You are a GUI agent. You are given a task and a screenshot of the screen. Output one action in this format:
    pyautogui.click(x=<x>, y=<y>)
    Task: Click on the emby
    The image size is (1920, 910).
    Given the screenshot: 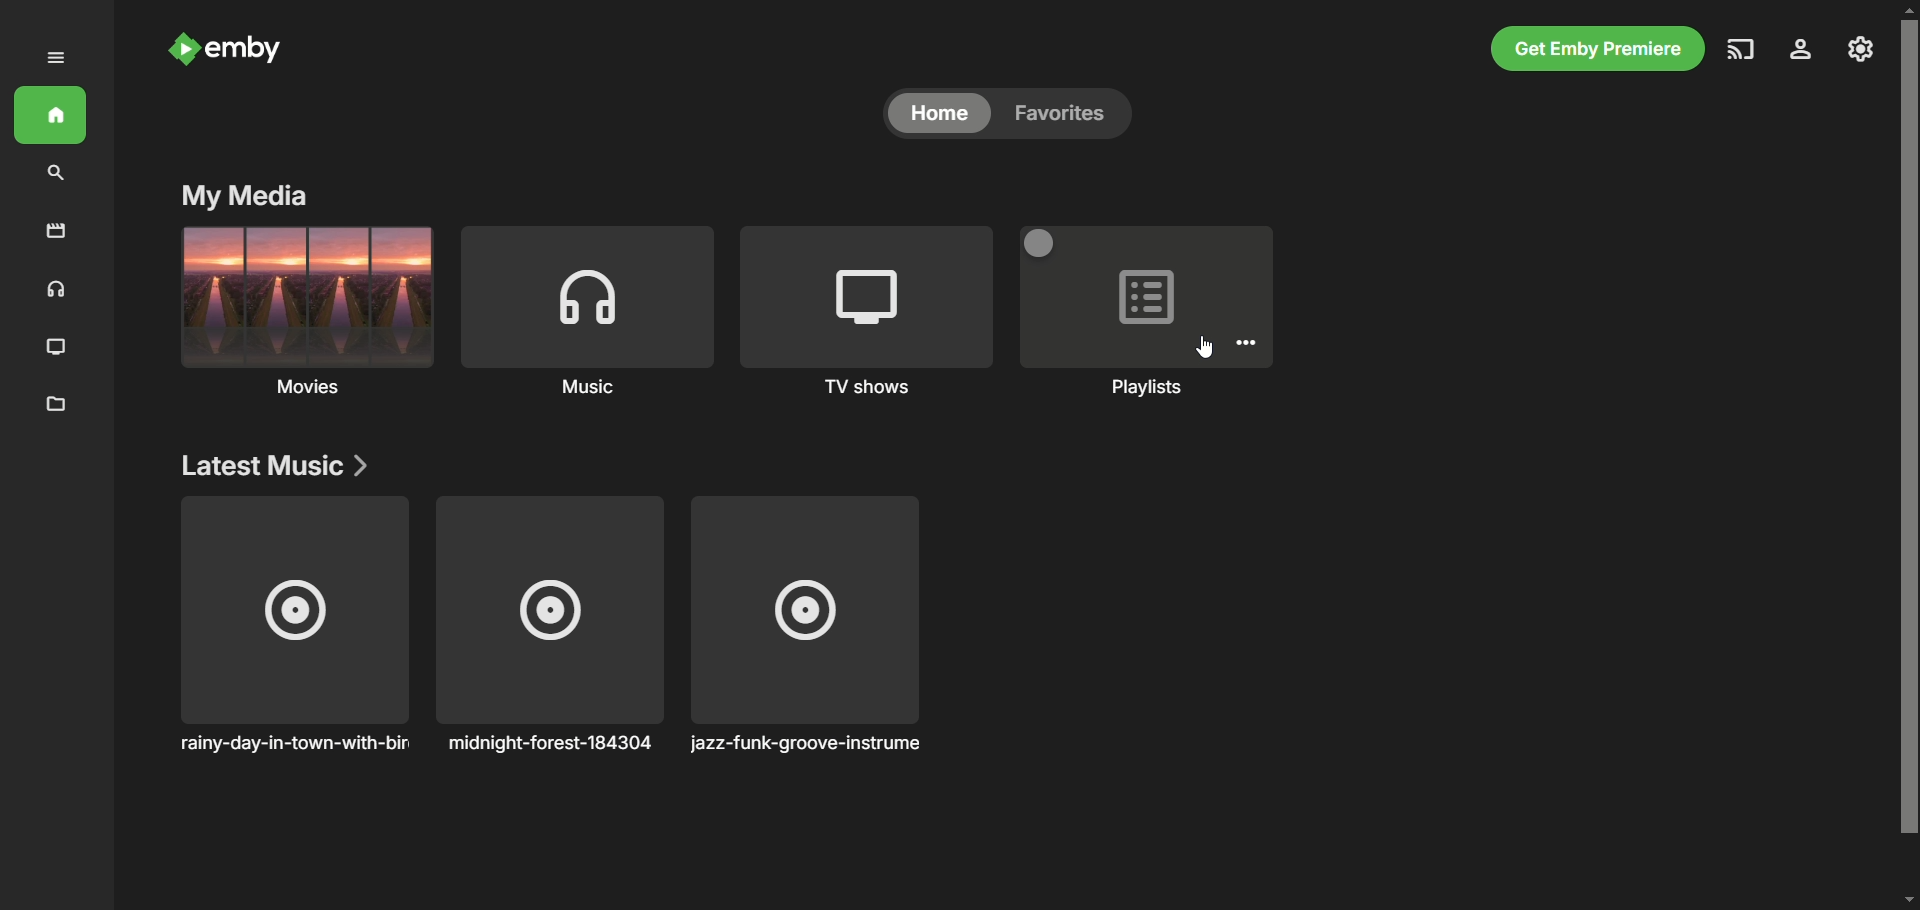 What is the action you would take?
    pyautogui.click(x=247, y=51)
    